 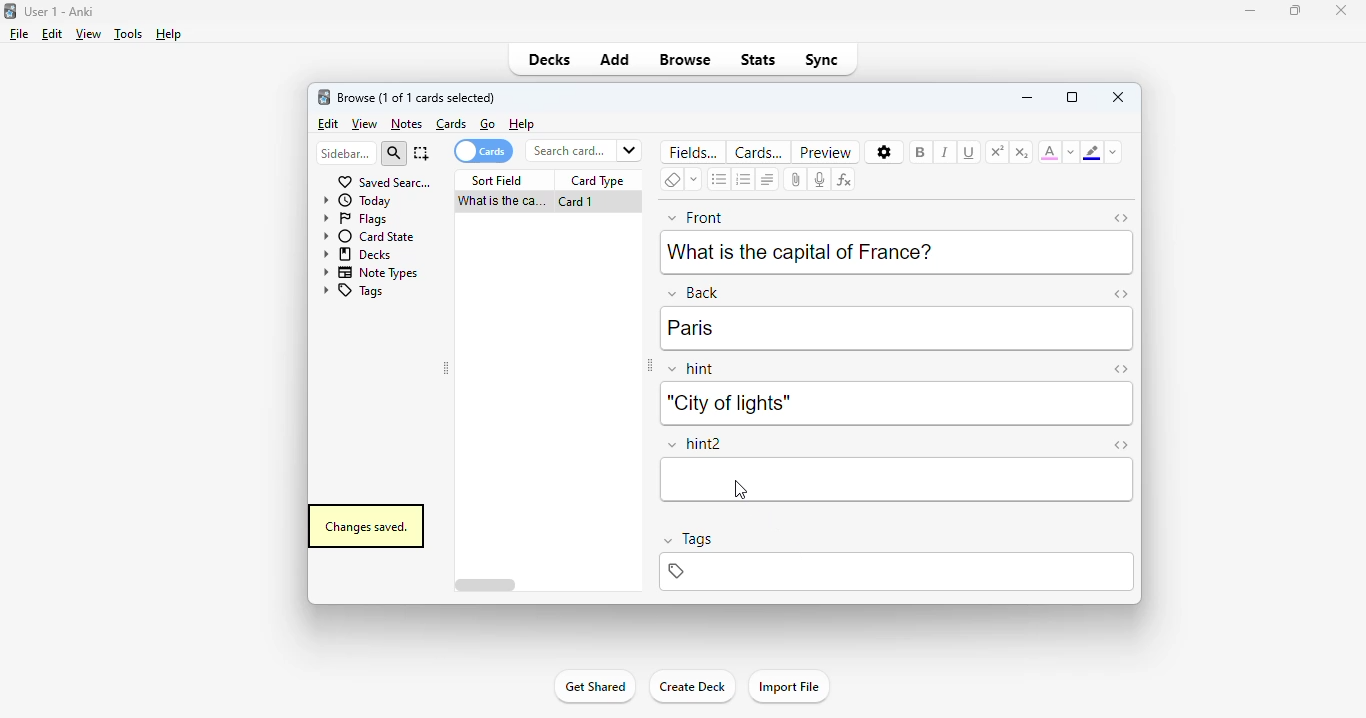 What do you see at coordinates (944, 152) in the screenshot?
I see `italic` at bounding box center [944, 152].